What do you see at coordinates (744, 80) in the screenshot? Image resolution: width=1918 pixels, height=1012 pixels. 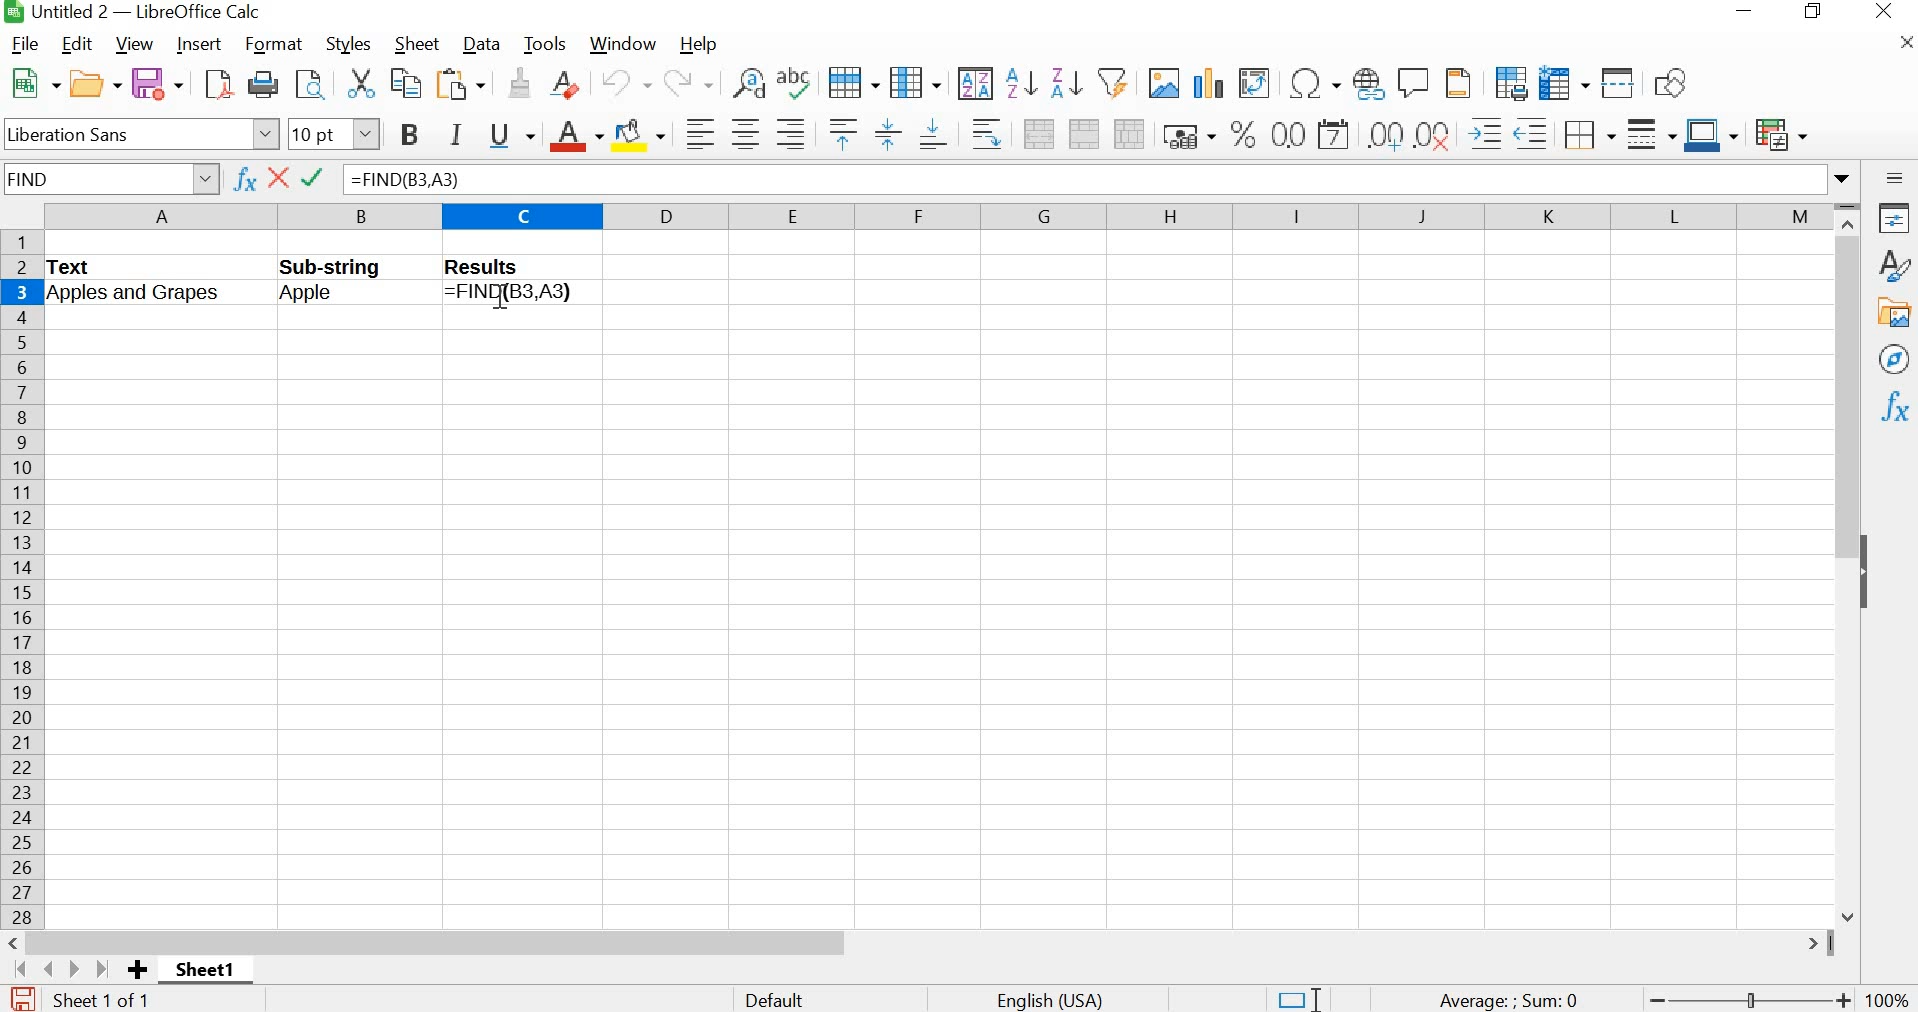 I see `find and replace` at bounding box center [744, 80].